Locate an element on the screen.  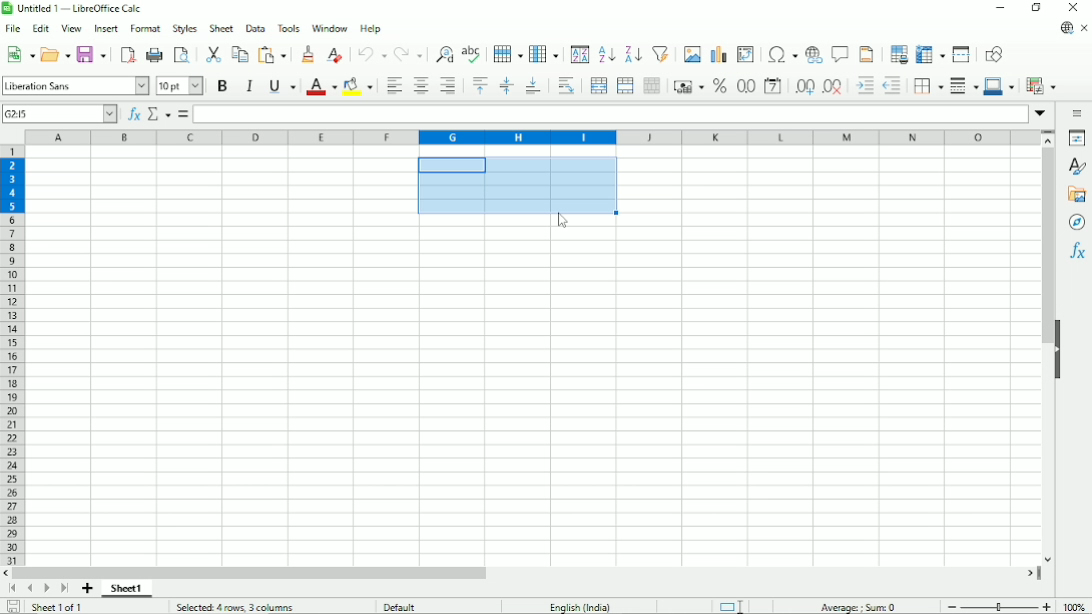
Formula is located at coordinates (183, 114).